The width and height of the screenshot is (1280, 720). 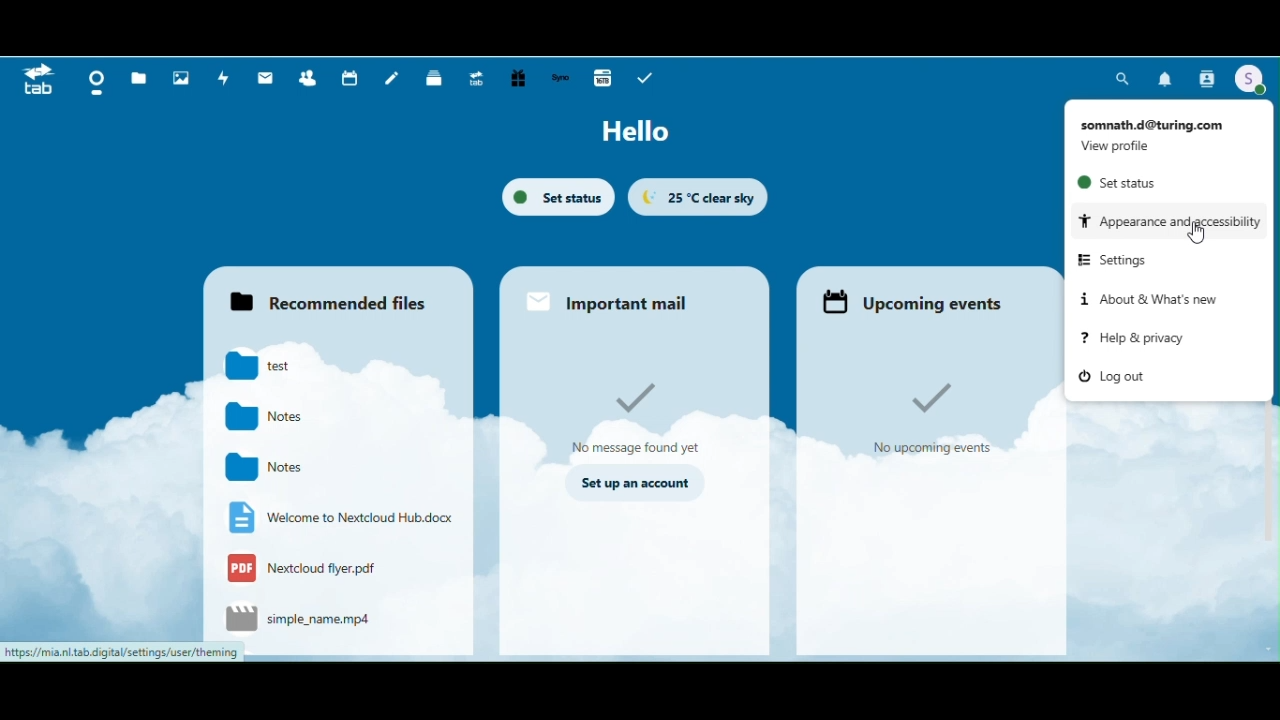 What do you see at coordinates (558, 197) in the screenshot?
I see `Set status` at bounding box center [558, 197].